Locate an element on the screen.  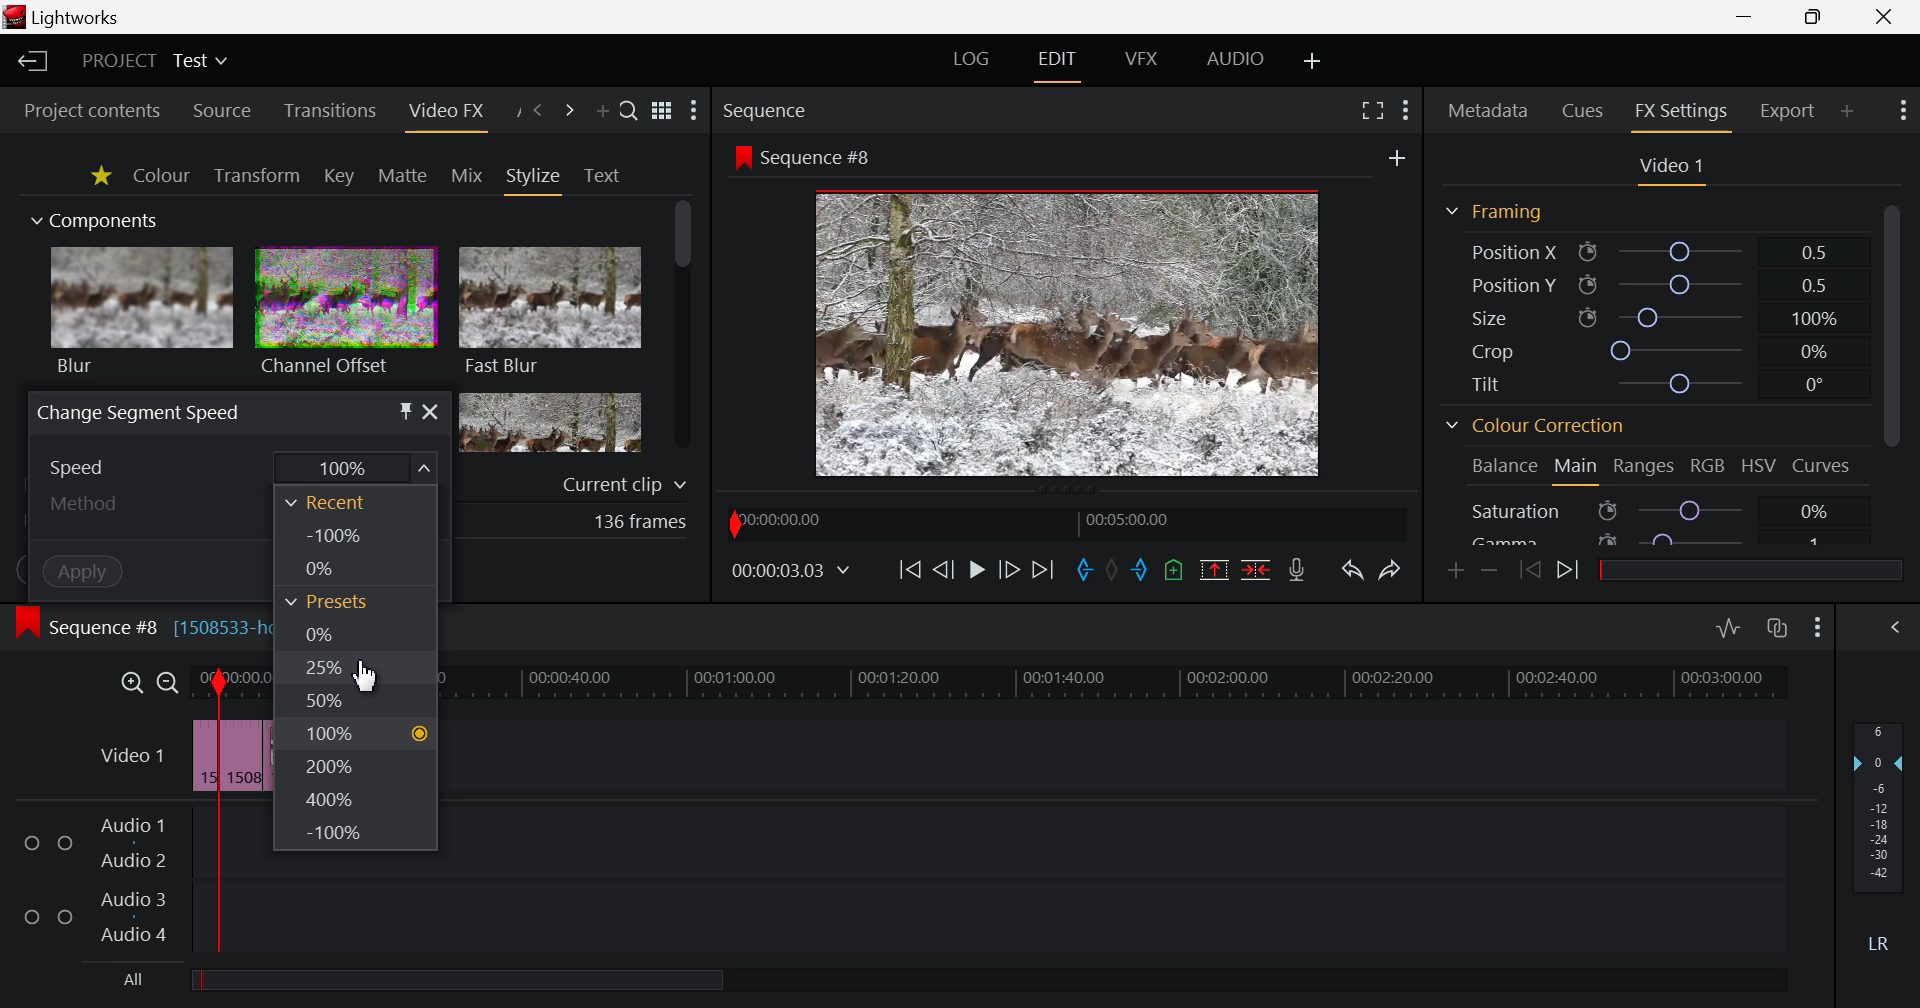
Framing Section is located at coordinates (1493, 215).